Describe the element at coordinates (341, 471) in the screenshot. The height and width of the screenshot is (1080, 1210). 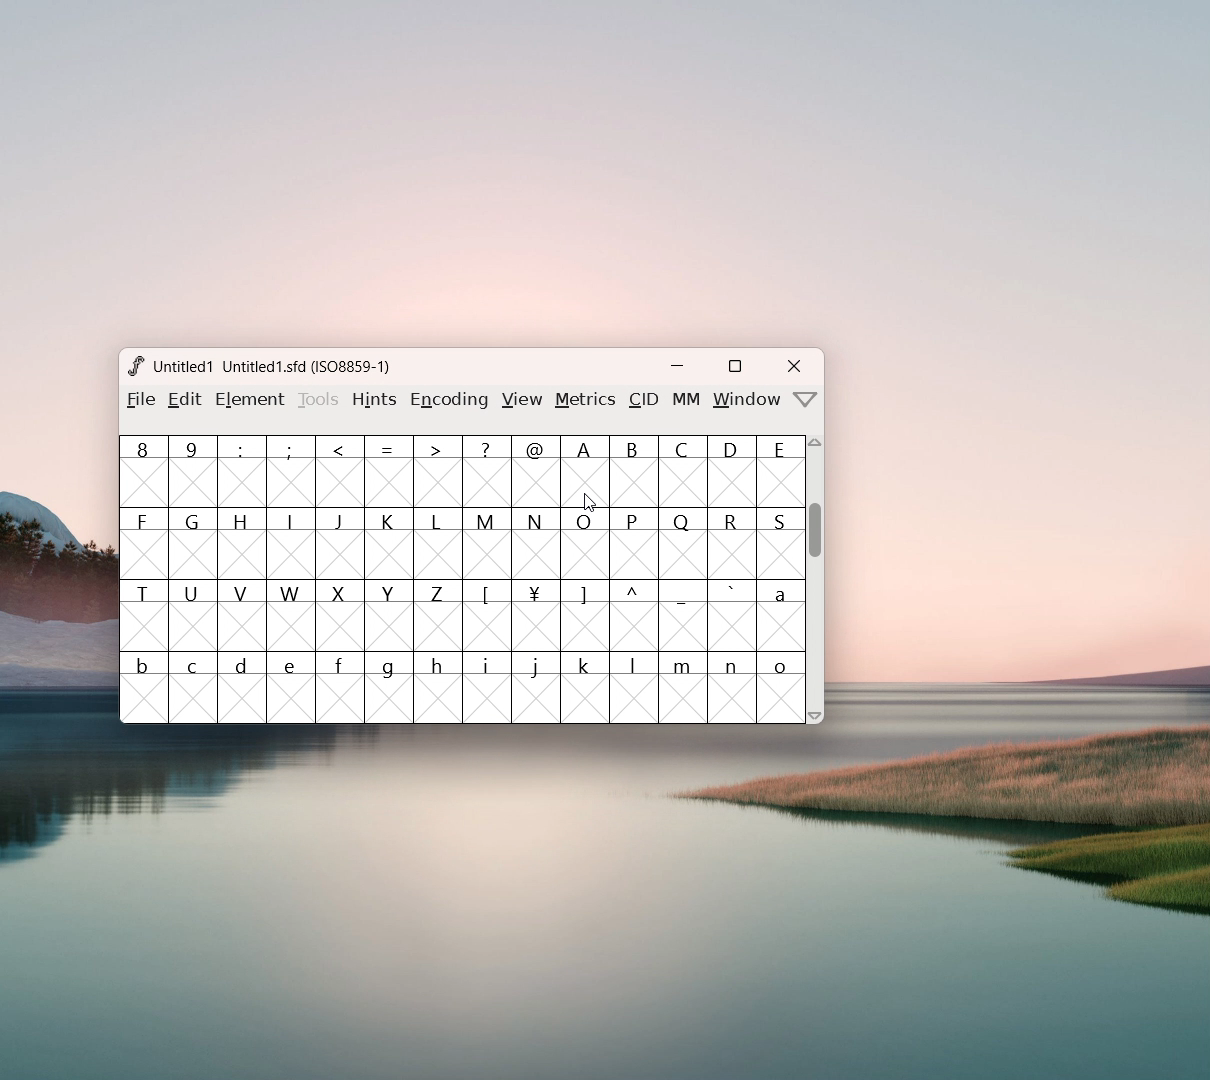
I see `<` at that location.